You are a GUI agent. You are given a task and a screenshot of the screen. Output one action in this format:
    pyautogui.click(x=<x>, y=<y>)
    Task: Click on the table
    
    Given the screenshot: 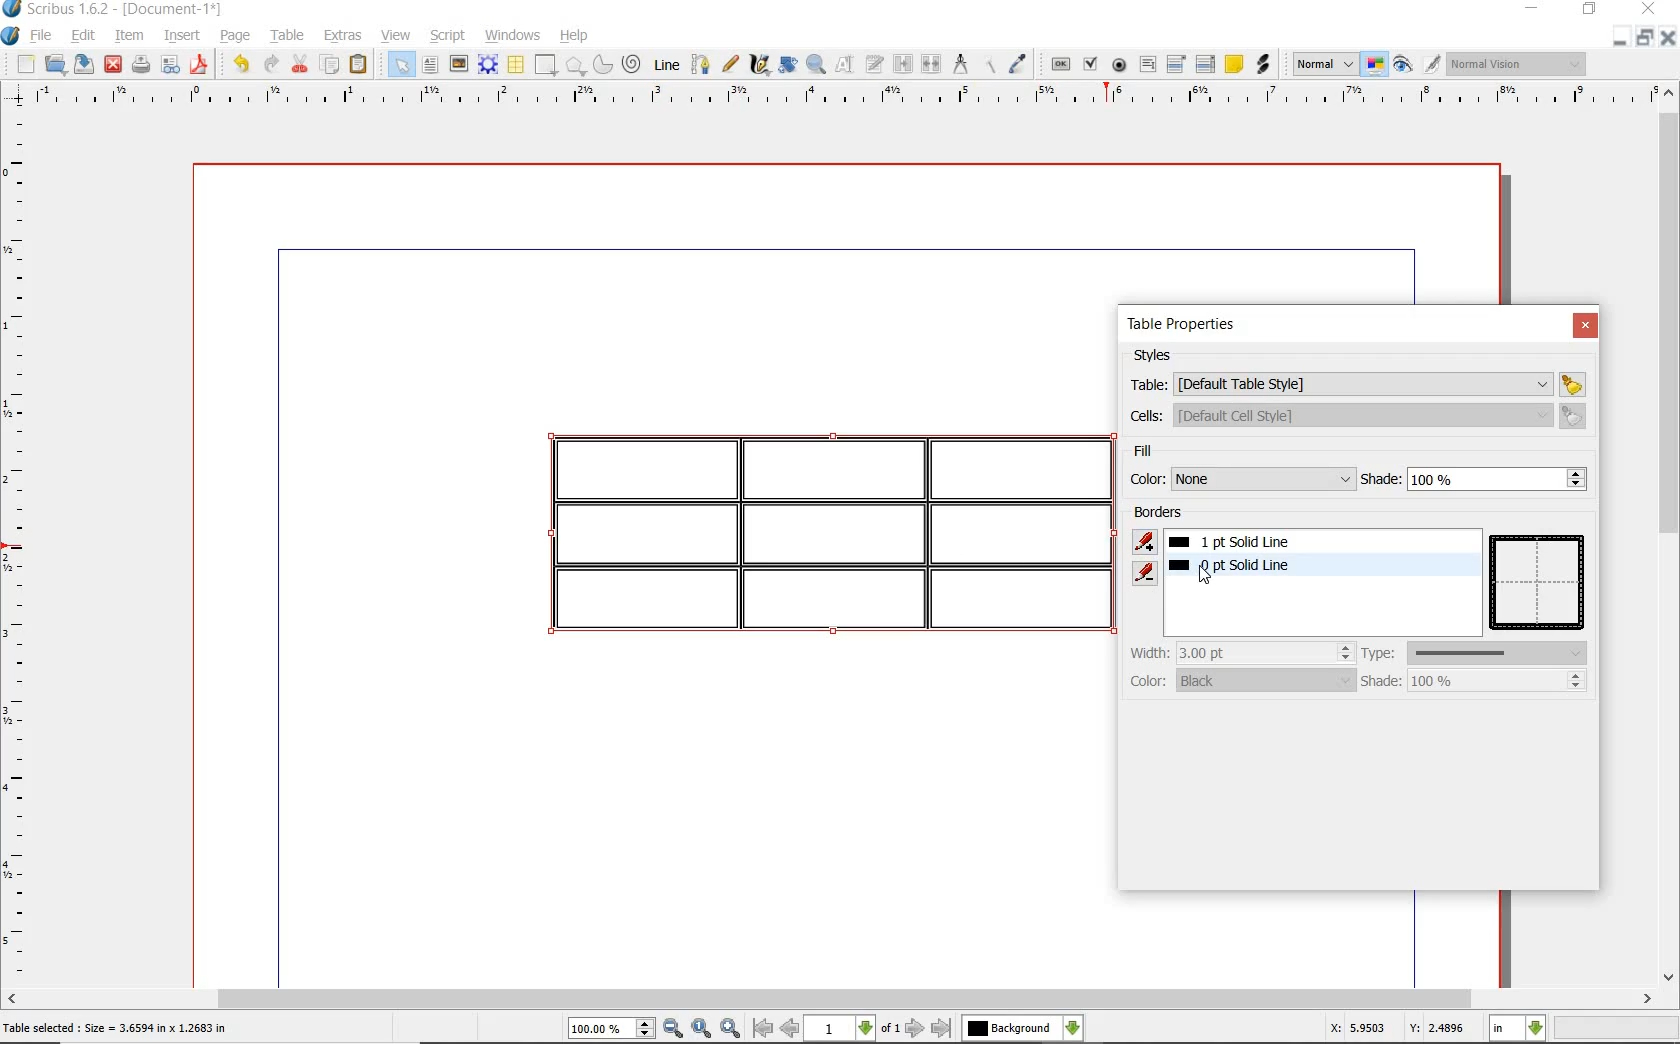 What is the action you would take?
    pyautogui.click(x=287, y=36)
    